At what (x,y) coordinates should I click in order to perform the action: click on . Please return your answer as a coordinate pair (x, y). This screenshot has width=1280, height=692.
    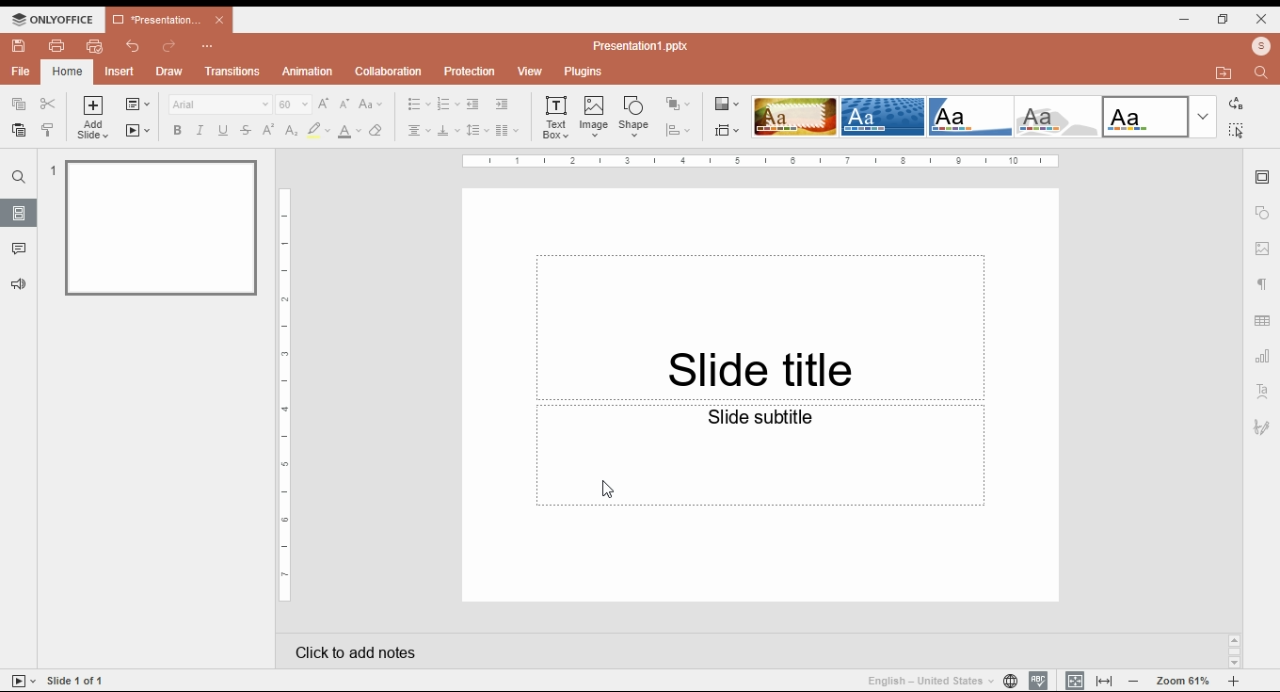
    Looking at the image, I should click on (1265, 428).